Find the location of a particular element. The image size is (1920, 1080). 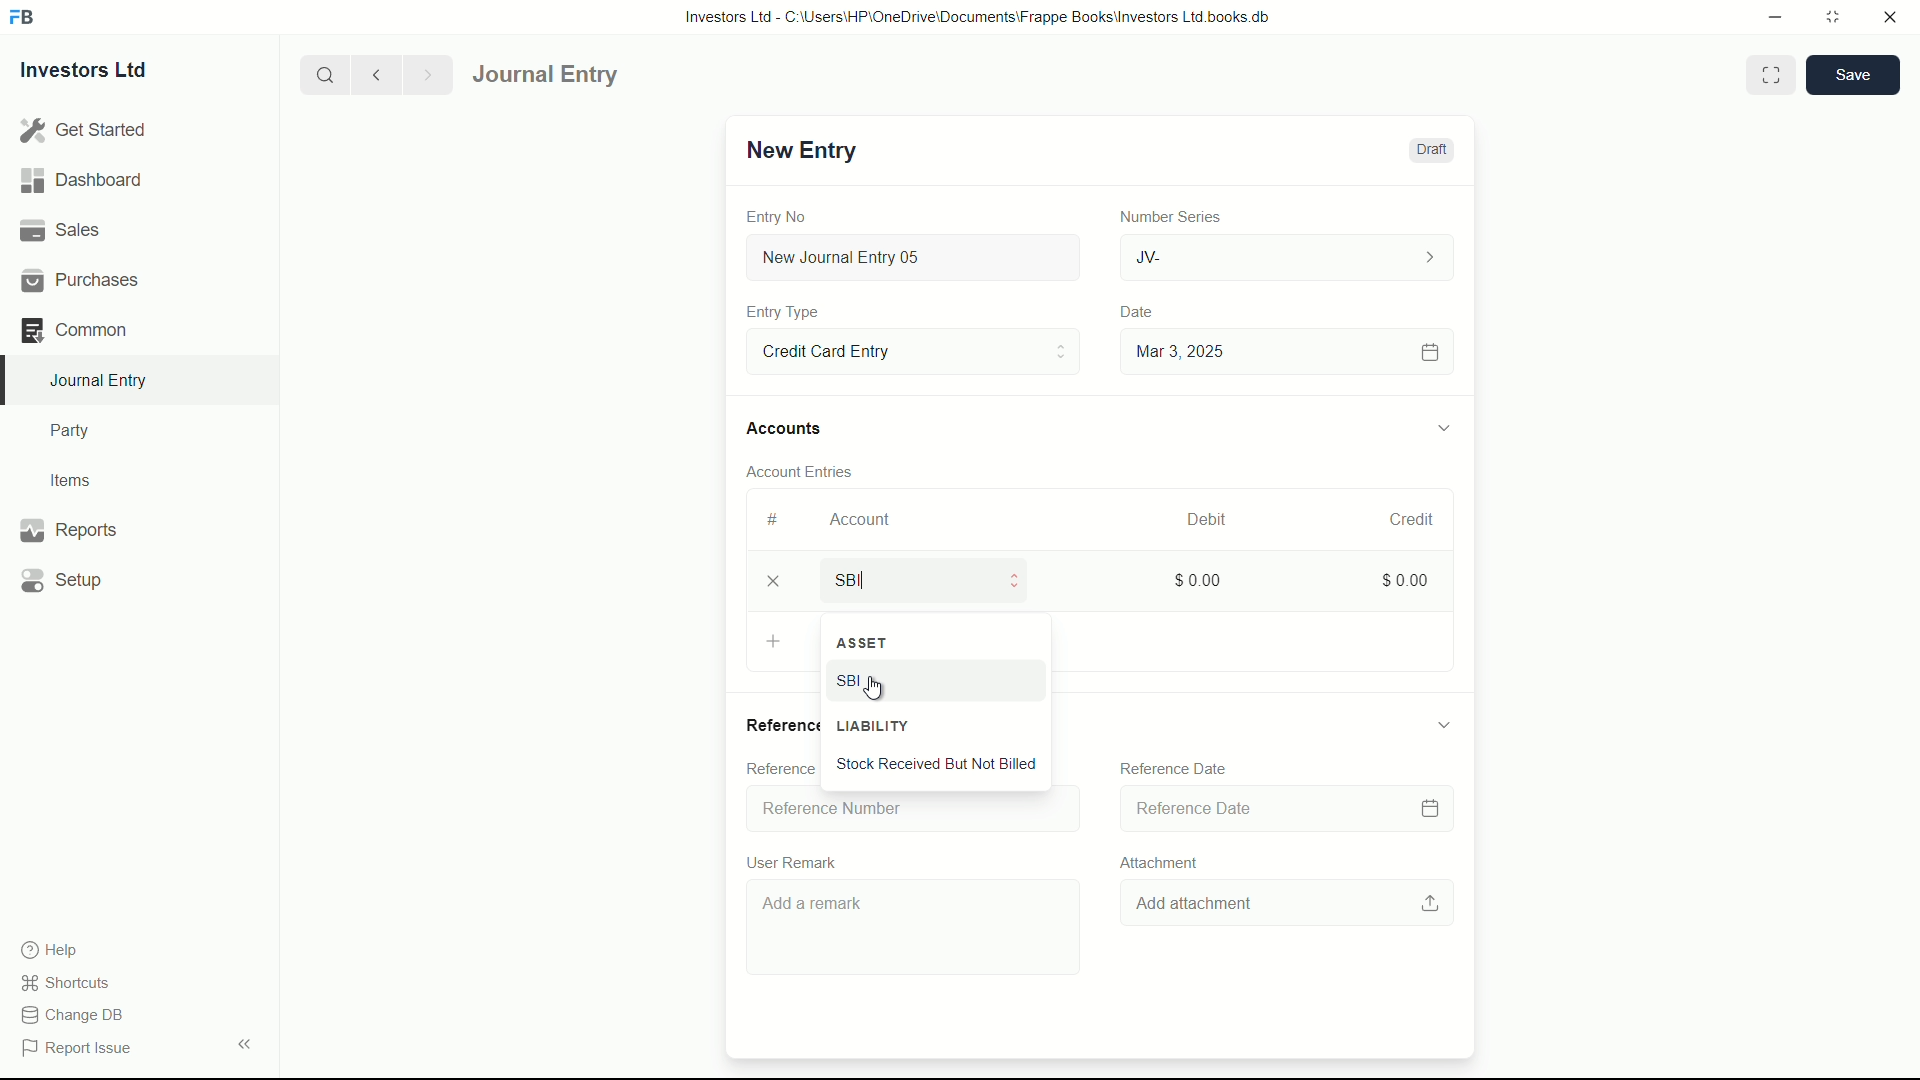

minimize is located at coordinates (1770, 15).